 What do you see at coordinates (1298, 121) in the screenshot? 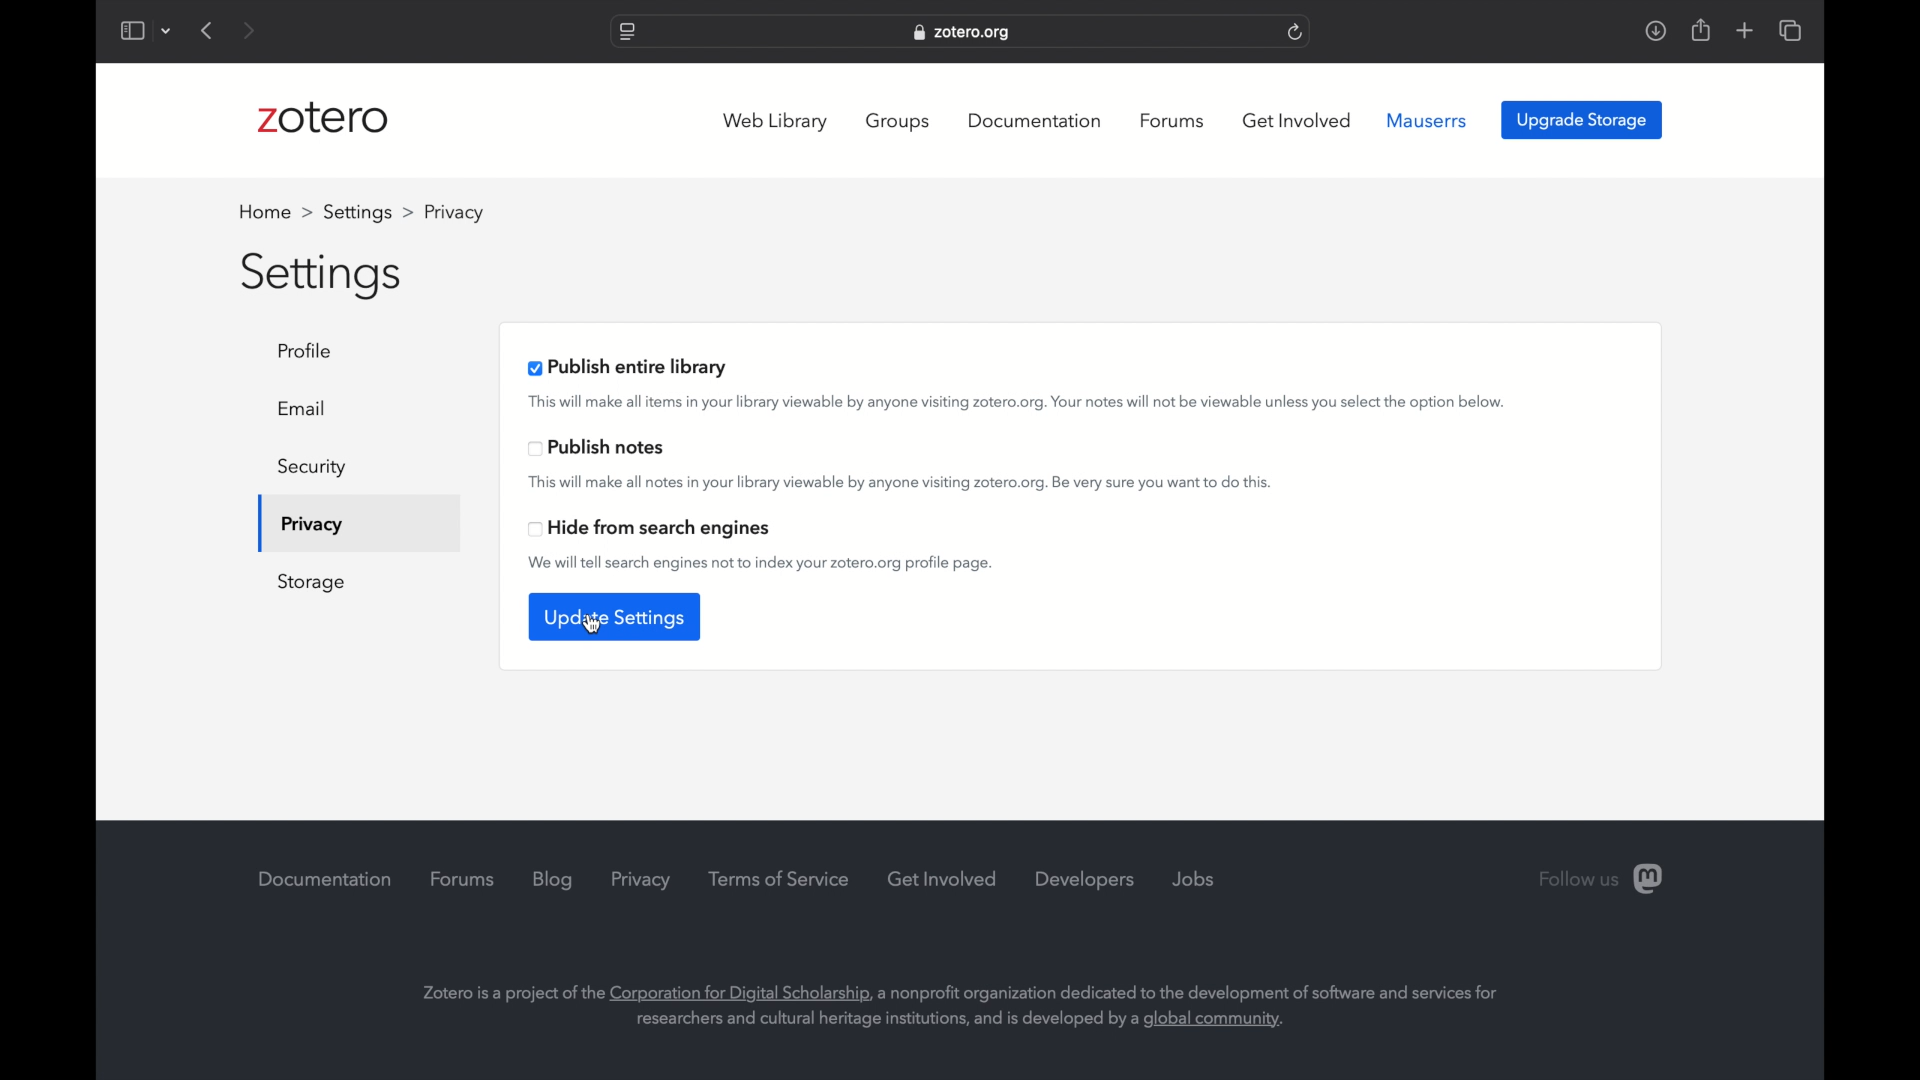
I see `get involved` at bounding box center [1298, 121].